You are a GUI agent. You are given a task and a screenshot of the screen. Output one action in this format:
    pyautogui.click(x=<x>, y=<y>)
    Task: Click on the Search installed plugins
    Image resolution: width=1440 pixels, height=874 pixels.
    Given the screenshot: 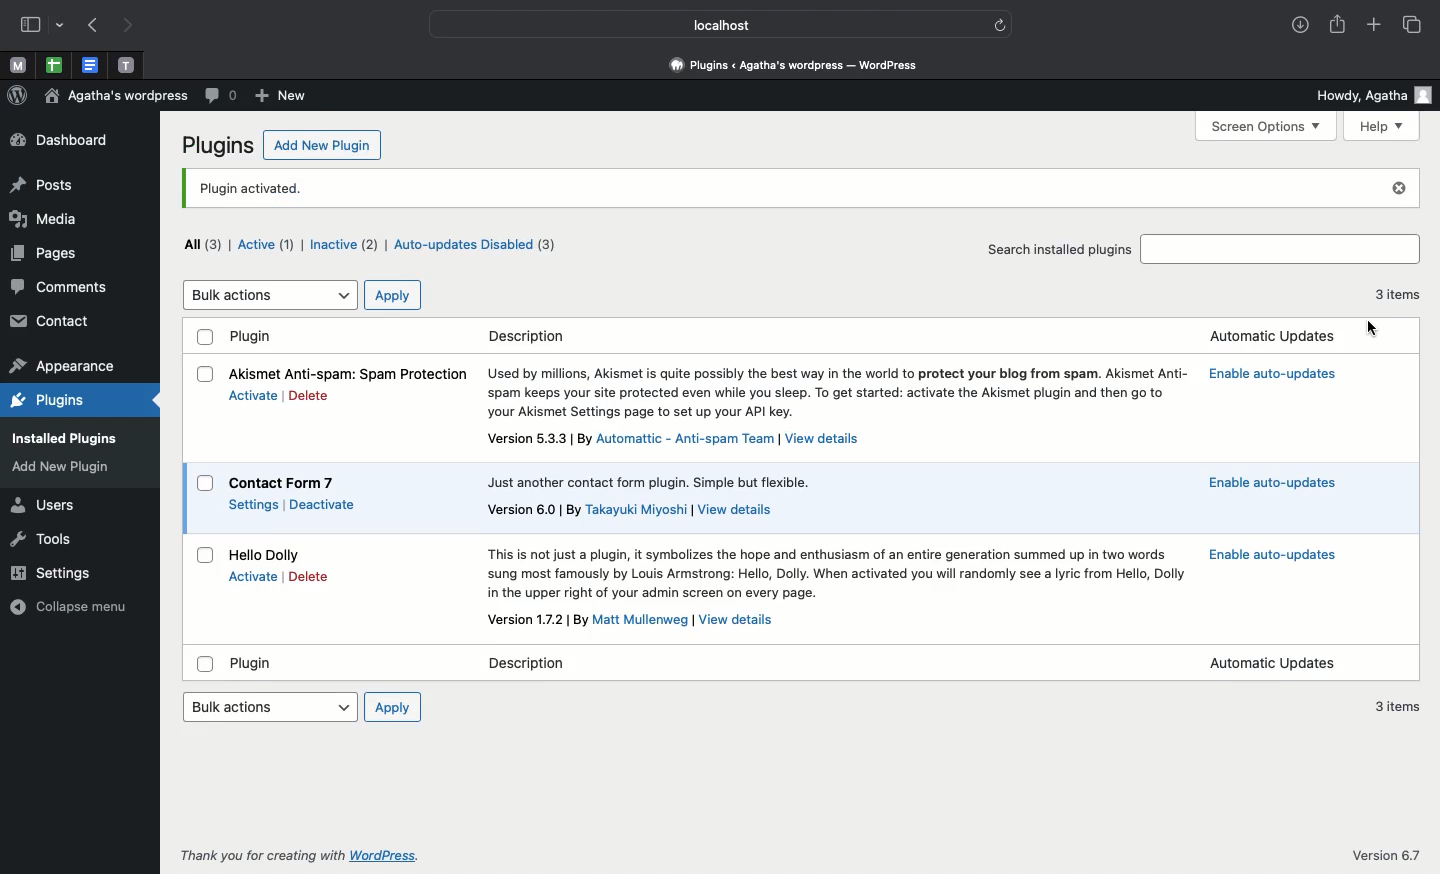 What is the action you would take?
    pyautogui.click(x=1059, y=247)
    